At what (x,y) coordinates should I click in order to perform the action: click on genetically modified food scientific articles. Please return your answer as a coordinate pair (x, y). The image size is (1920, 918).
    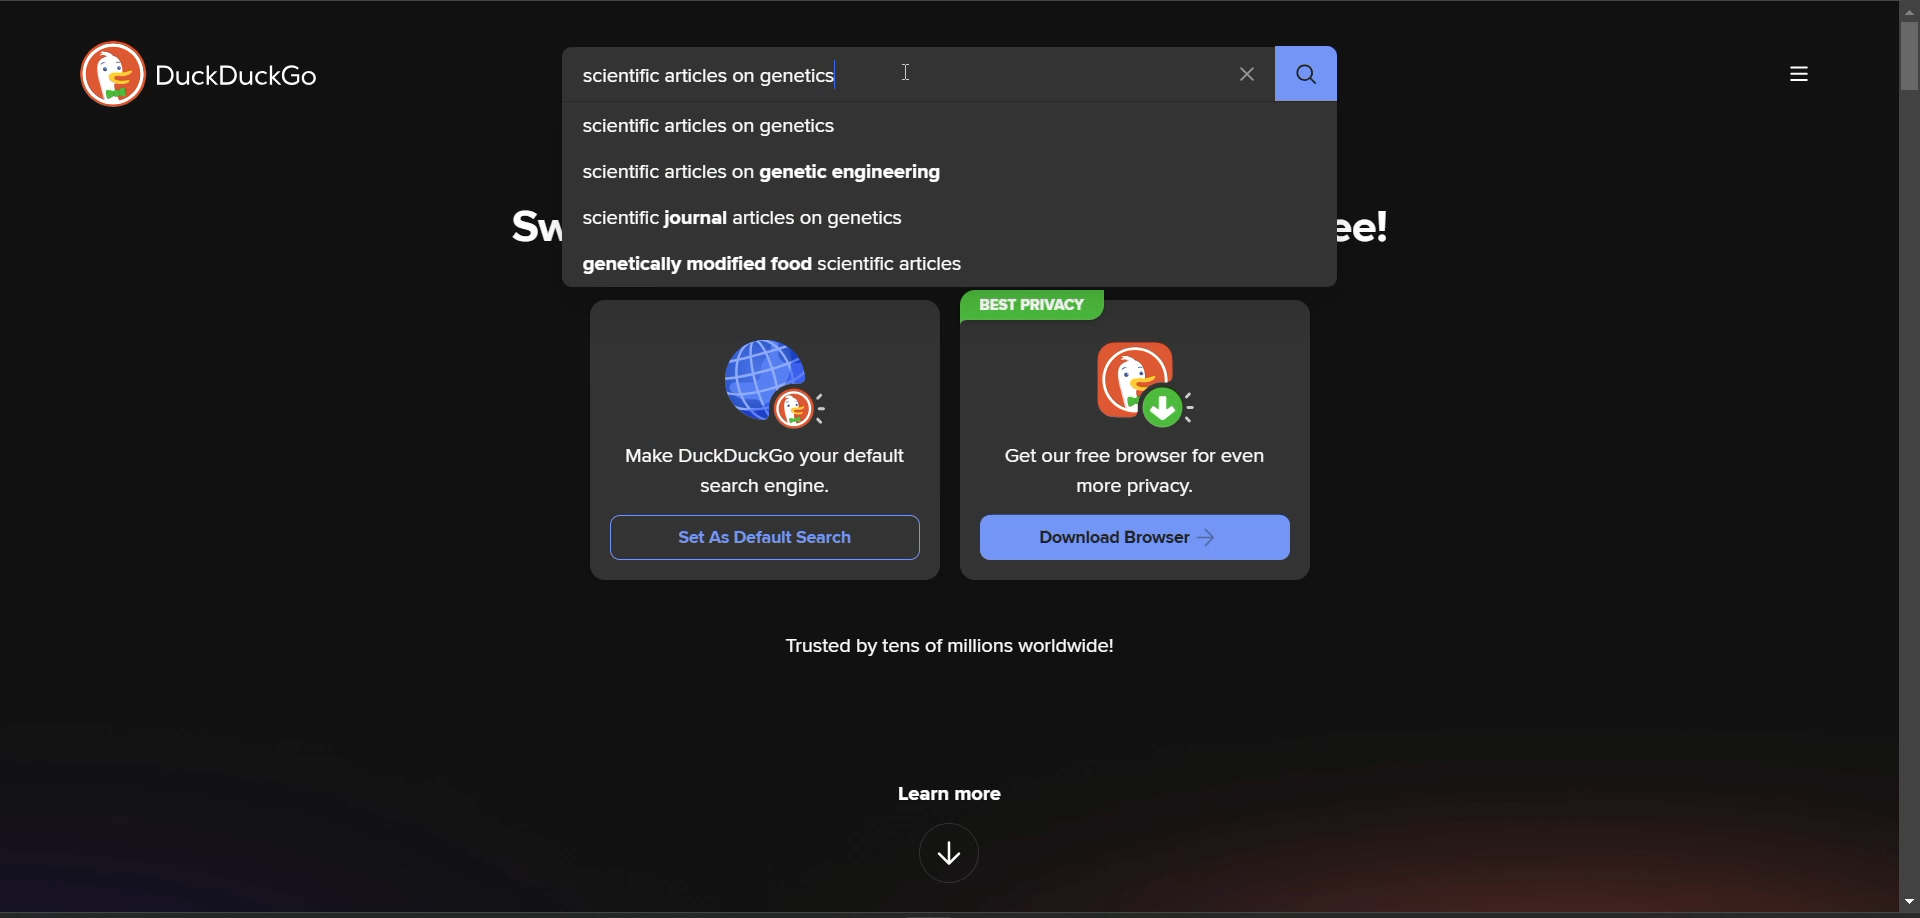
    Looking at the image, I should click on (778, 266).